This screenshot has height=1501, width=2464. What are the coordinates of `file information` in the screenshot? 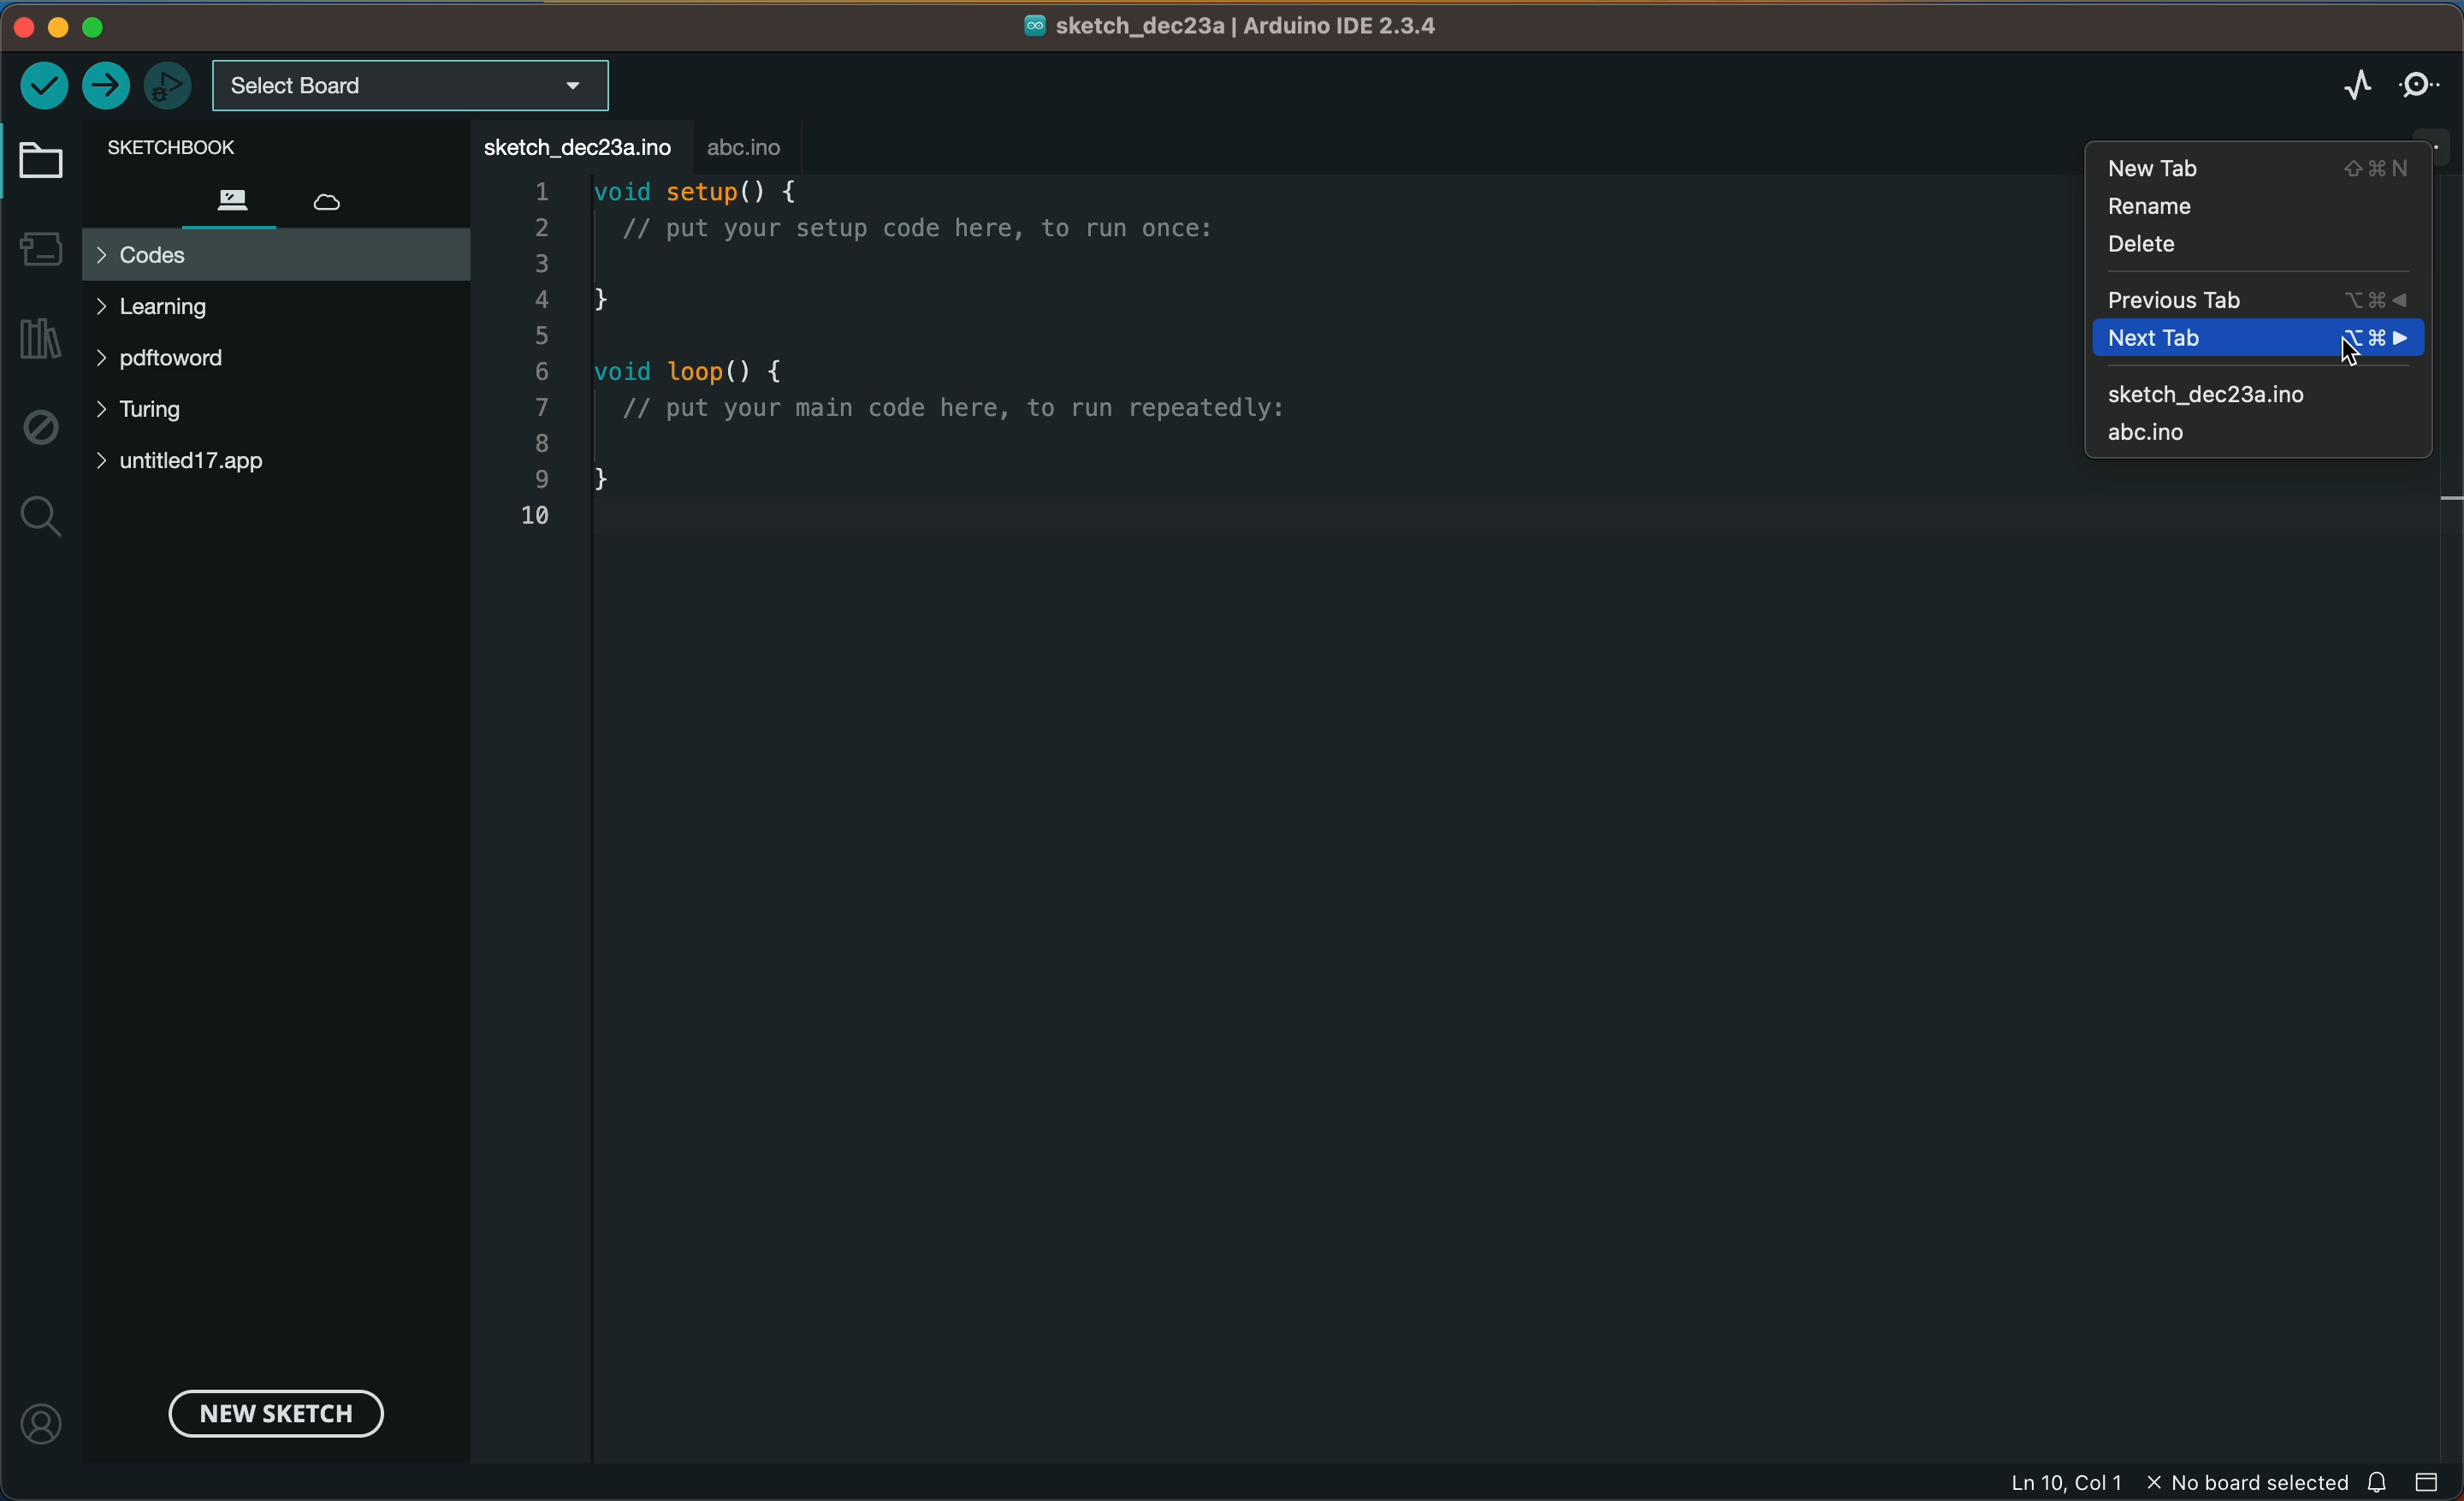 It's located at (2173, 1478).